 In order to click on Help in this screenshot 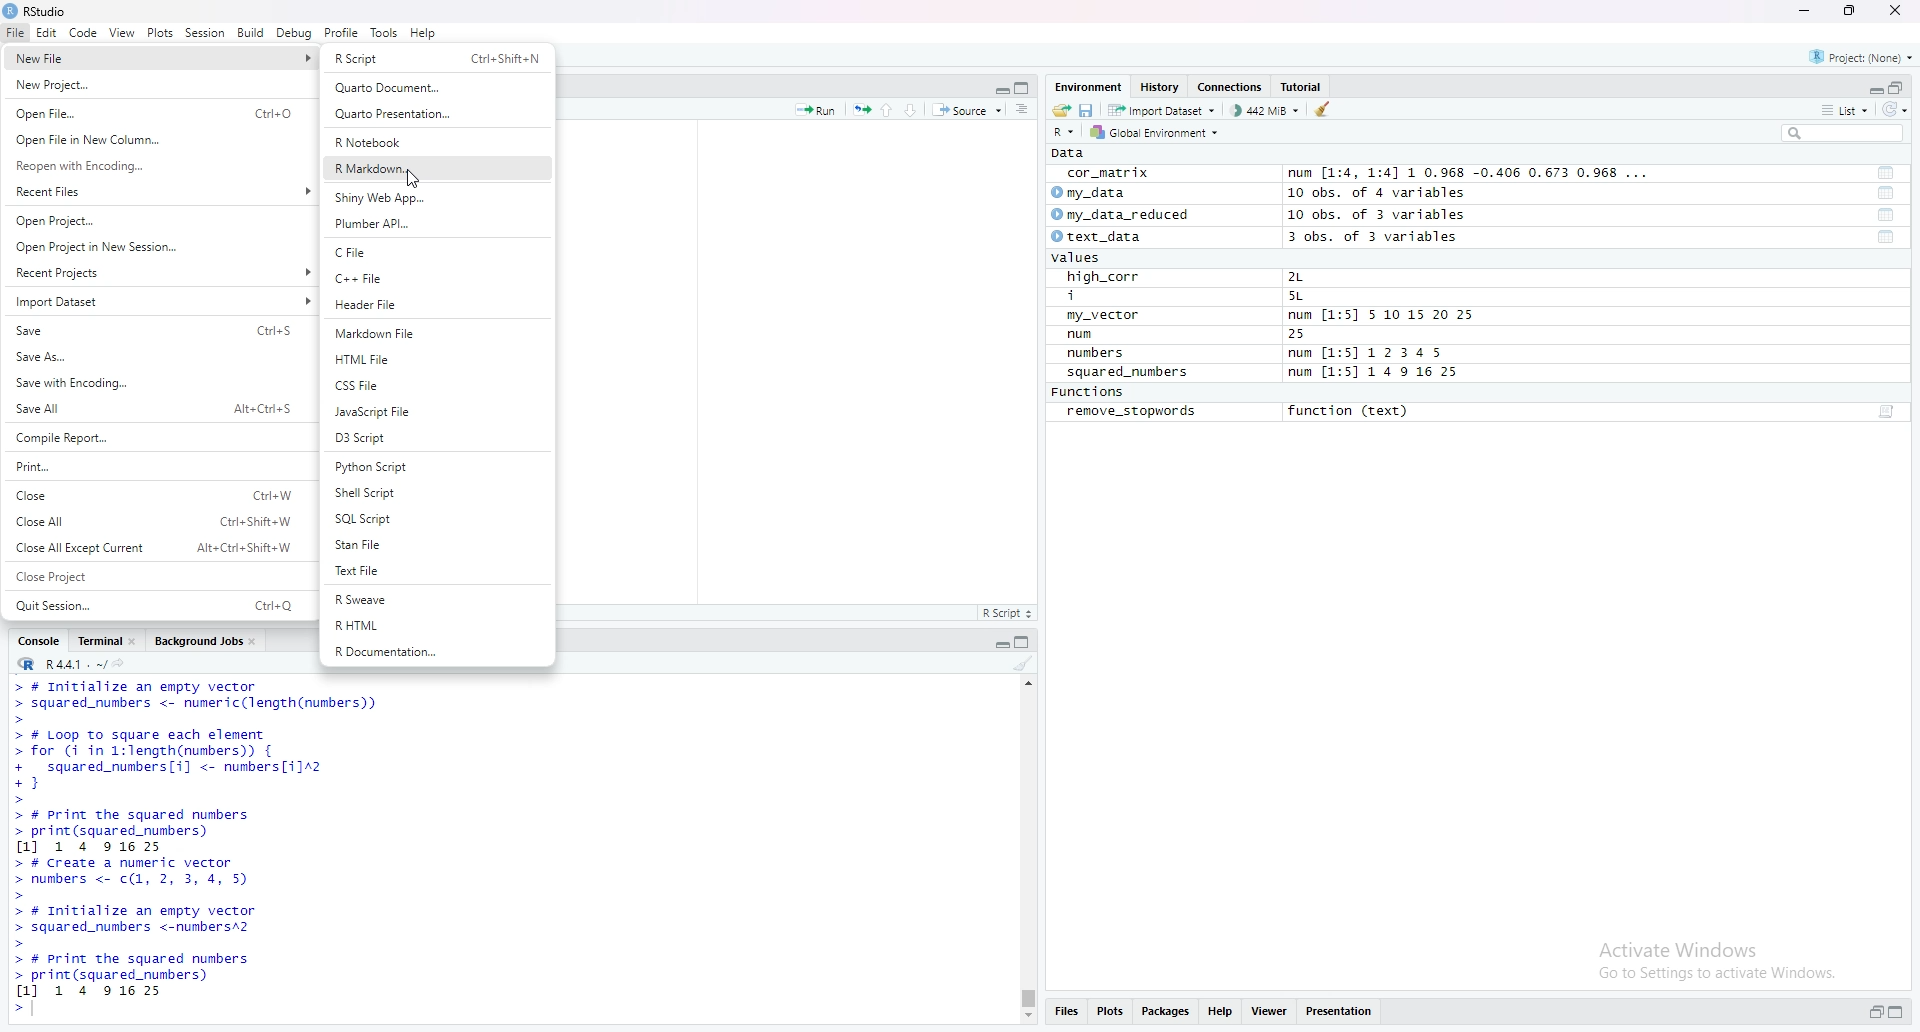, I will do `click(422, 32)`.